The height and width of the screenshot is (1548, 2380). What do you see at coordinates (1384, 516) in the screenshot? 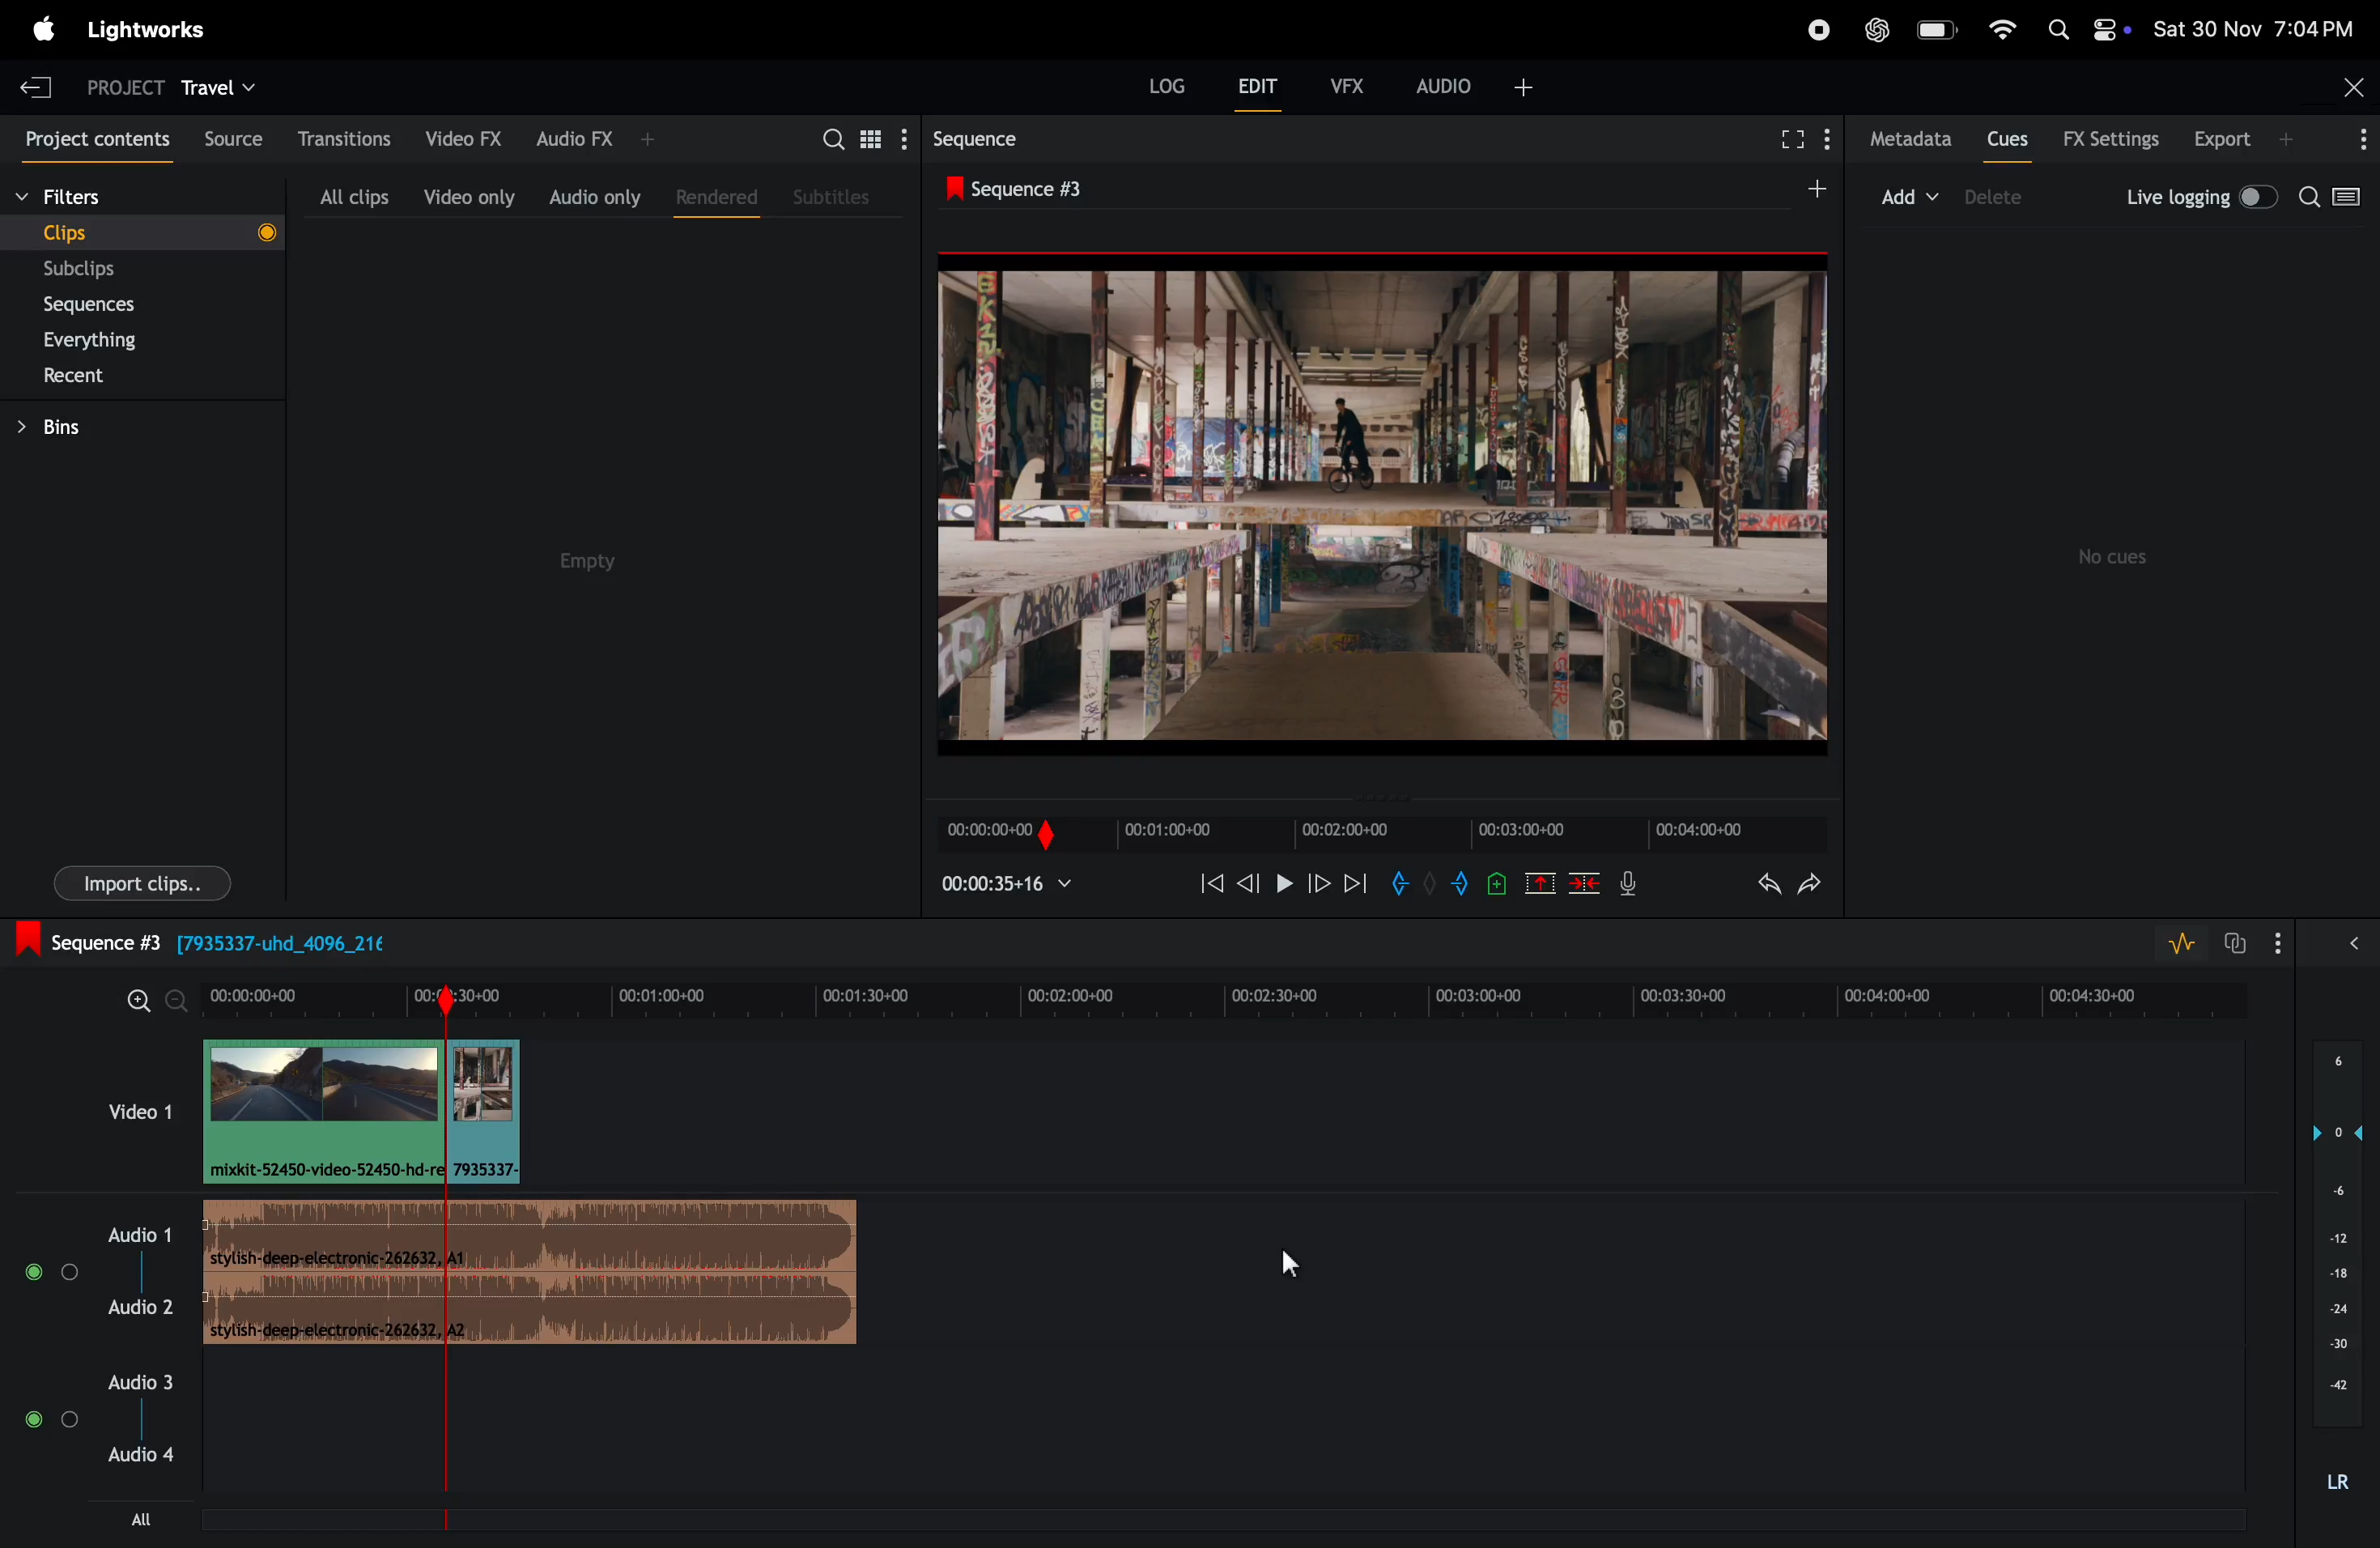
I see `output frame` at bounding box center [1384, 516].